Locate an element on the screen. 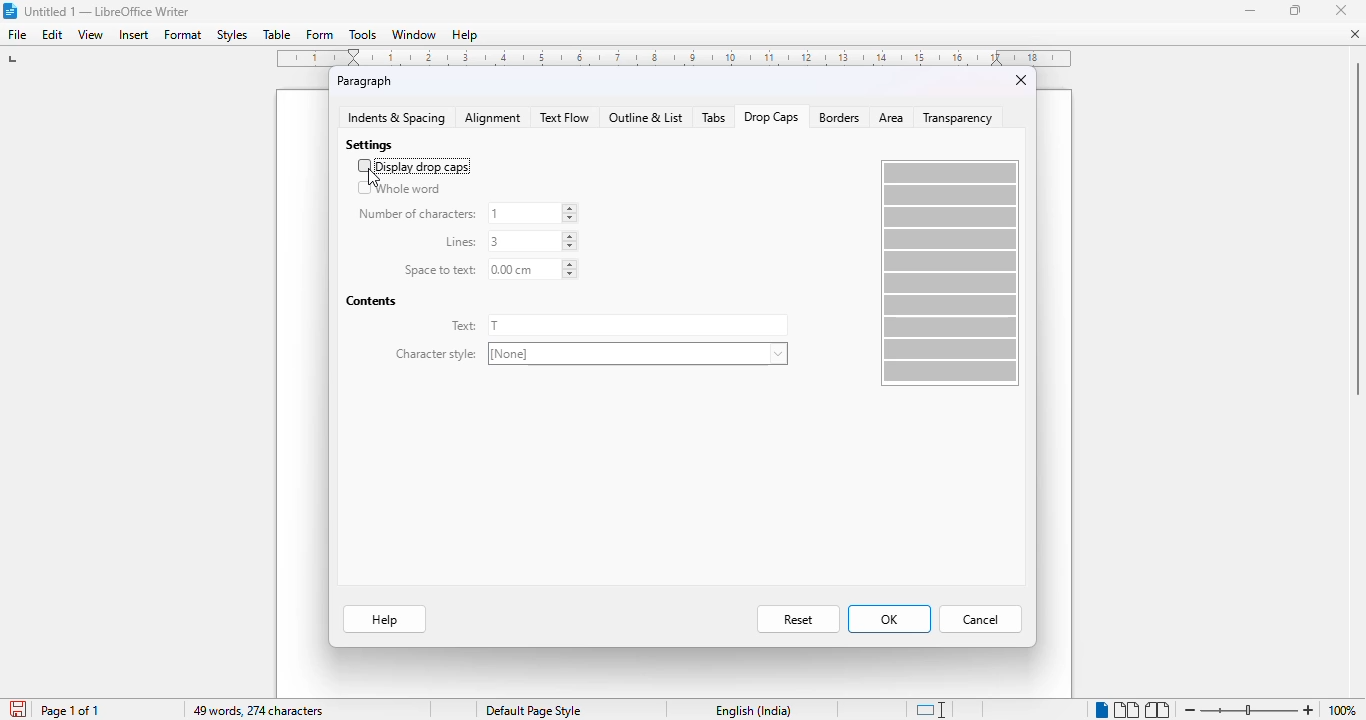 The width and height of the screenshot is (1366, 720). drop caps is located at coordinates (771, 117).